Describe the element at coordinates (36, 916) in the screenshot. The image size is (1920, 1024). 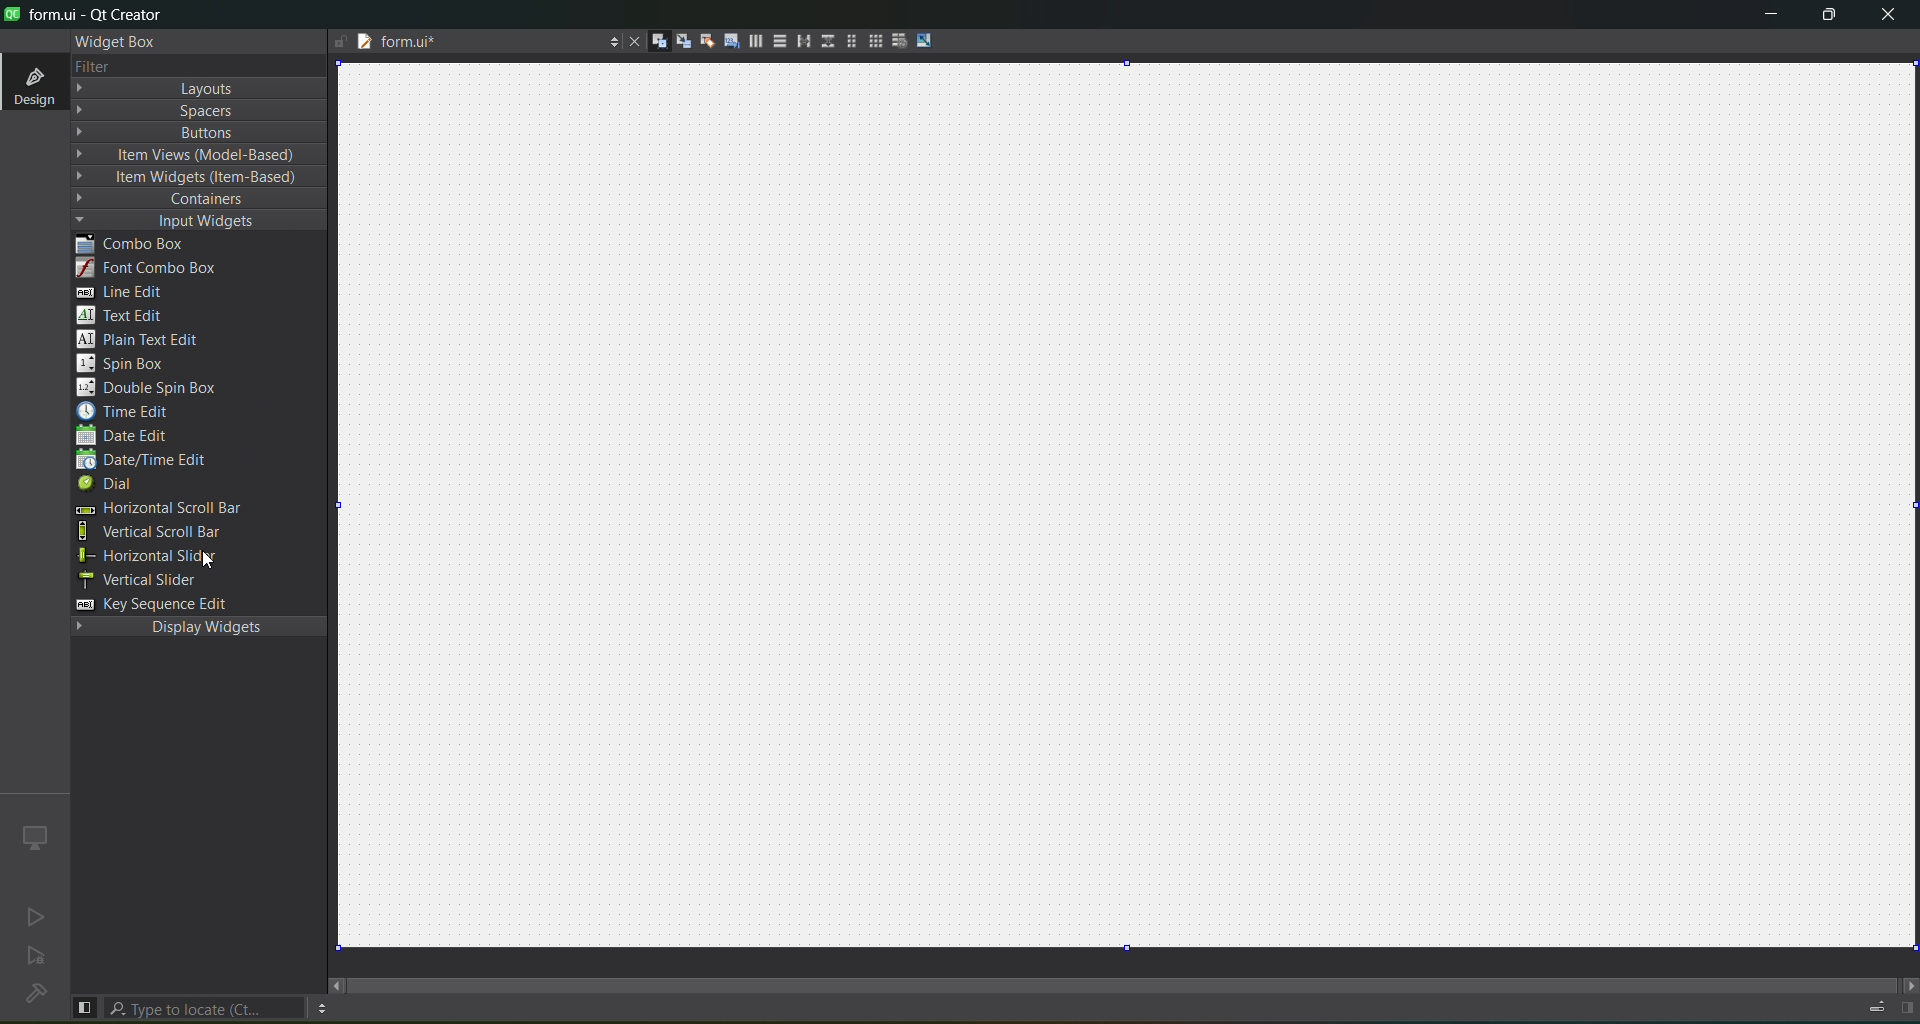
I see `no active project` at that location.